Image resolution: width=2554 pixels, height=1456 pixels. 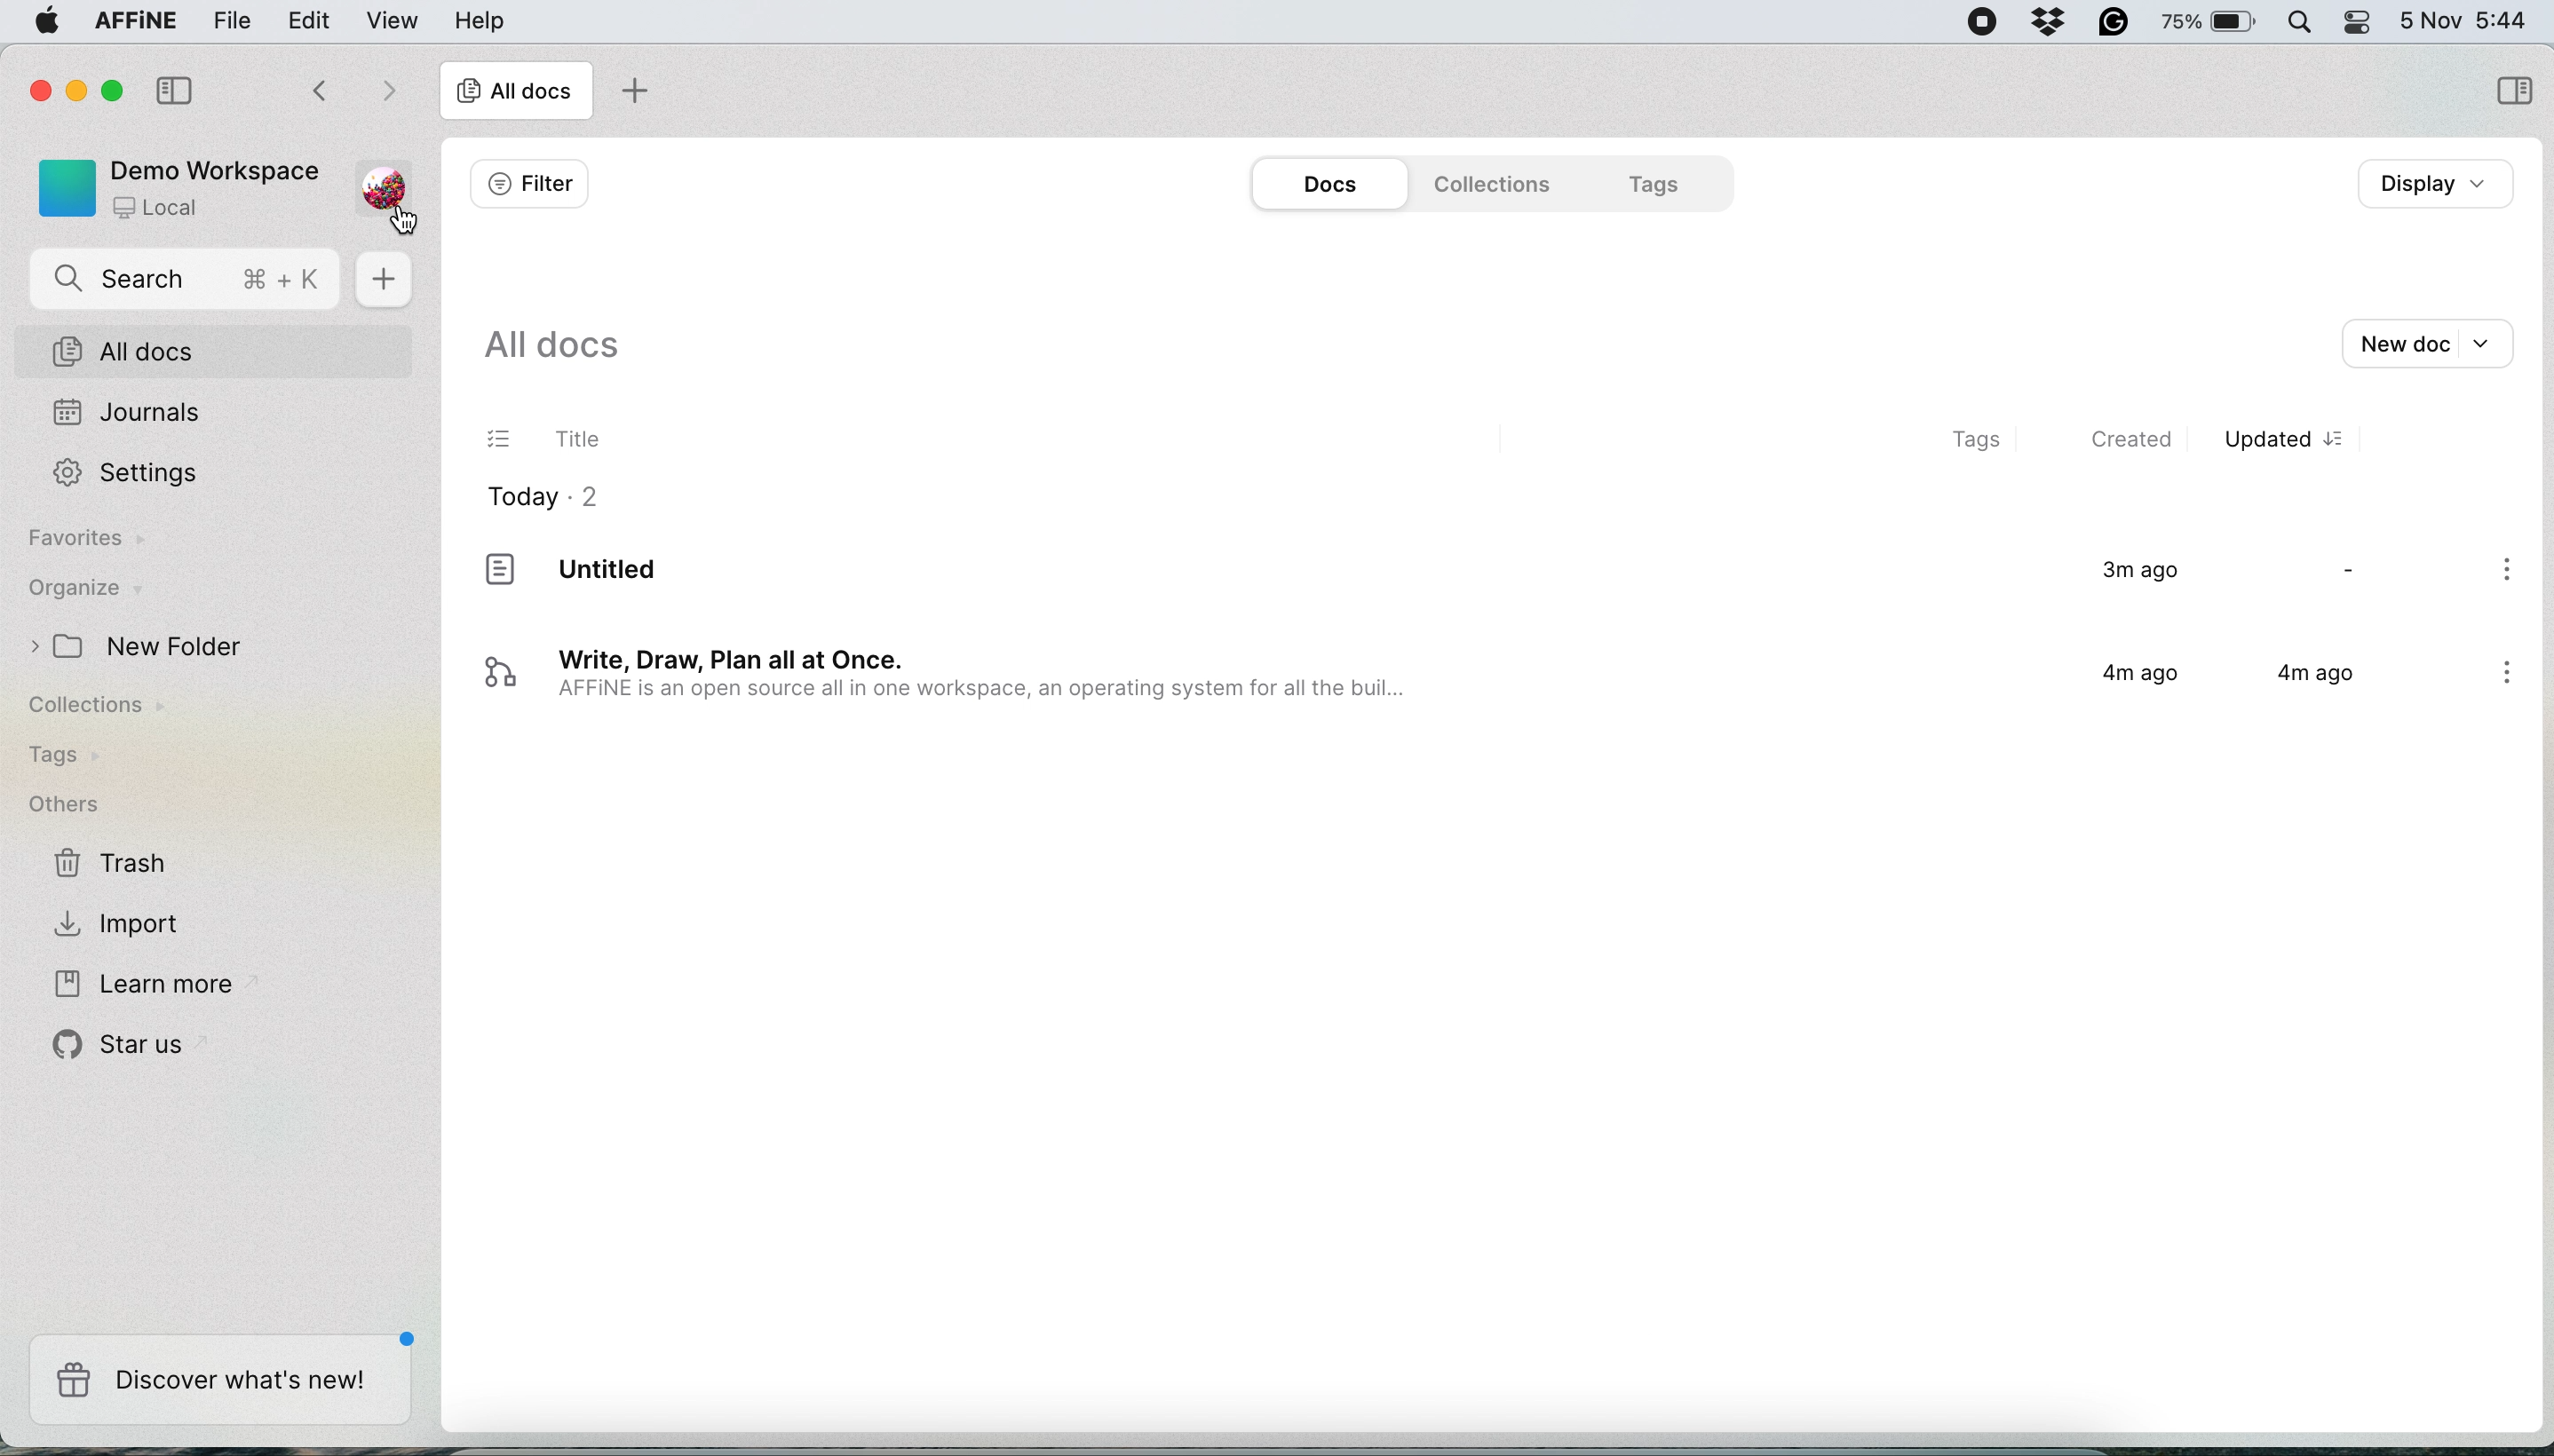 I want to click on grammarly, so click(x=2045, y=19).